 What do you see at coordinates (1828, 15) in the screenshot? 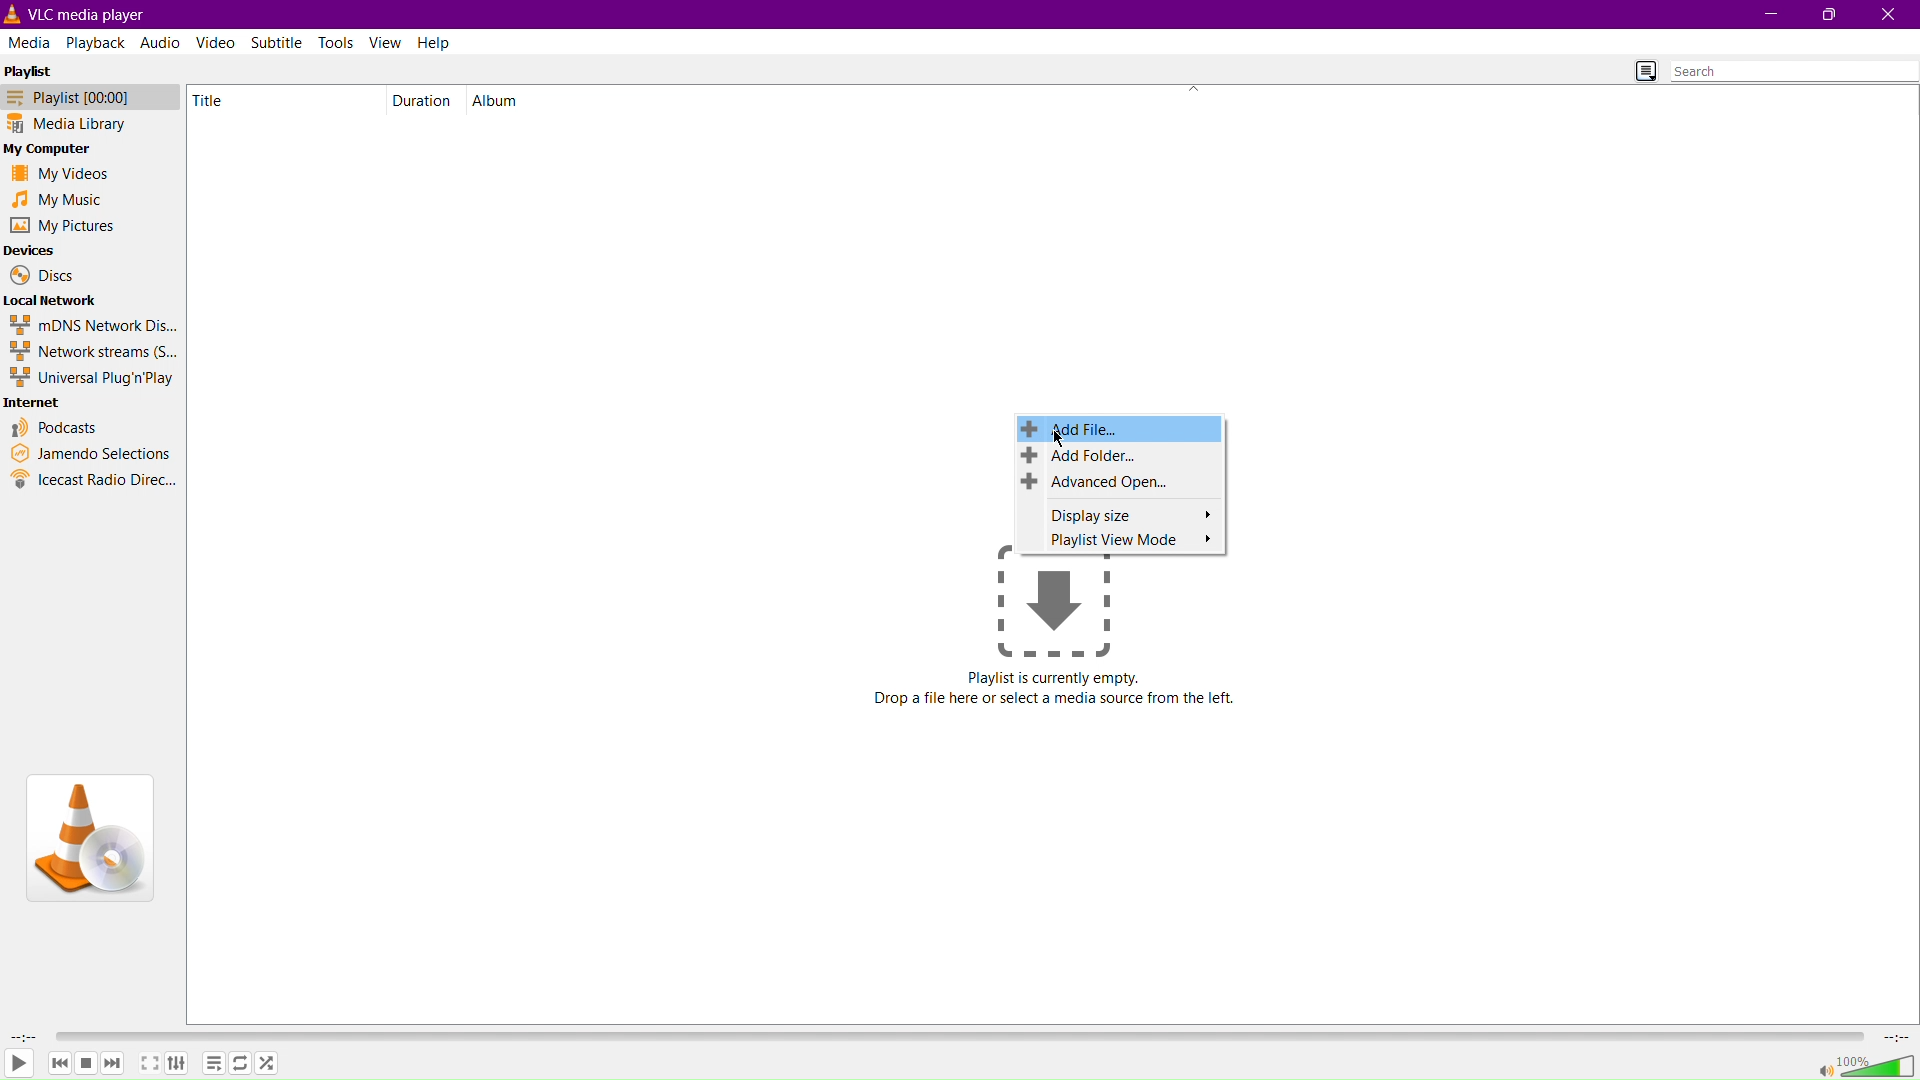
I see `Maximize` at bounding box center [1828, 15].